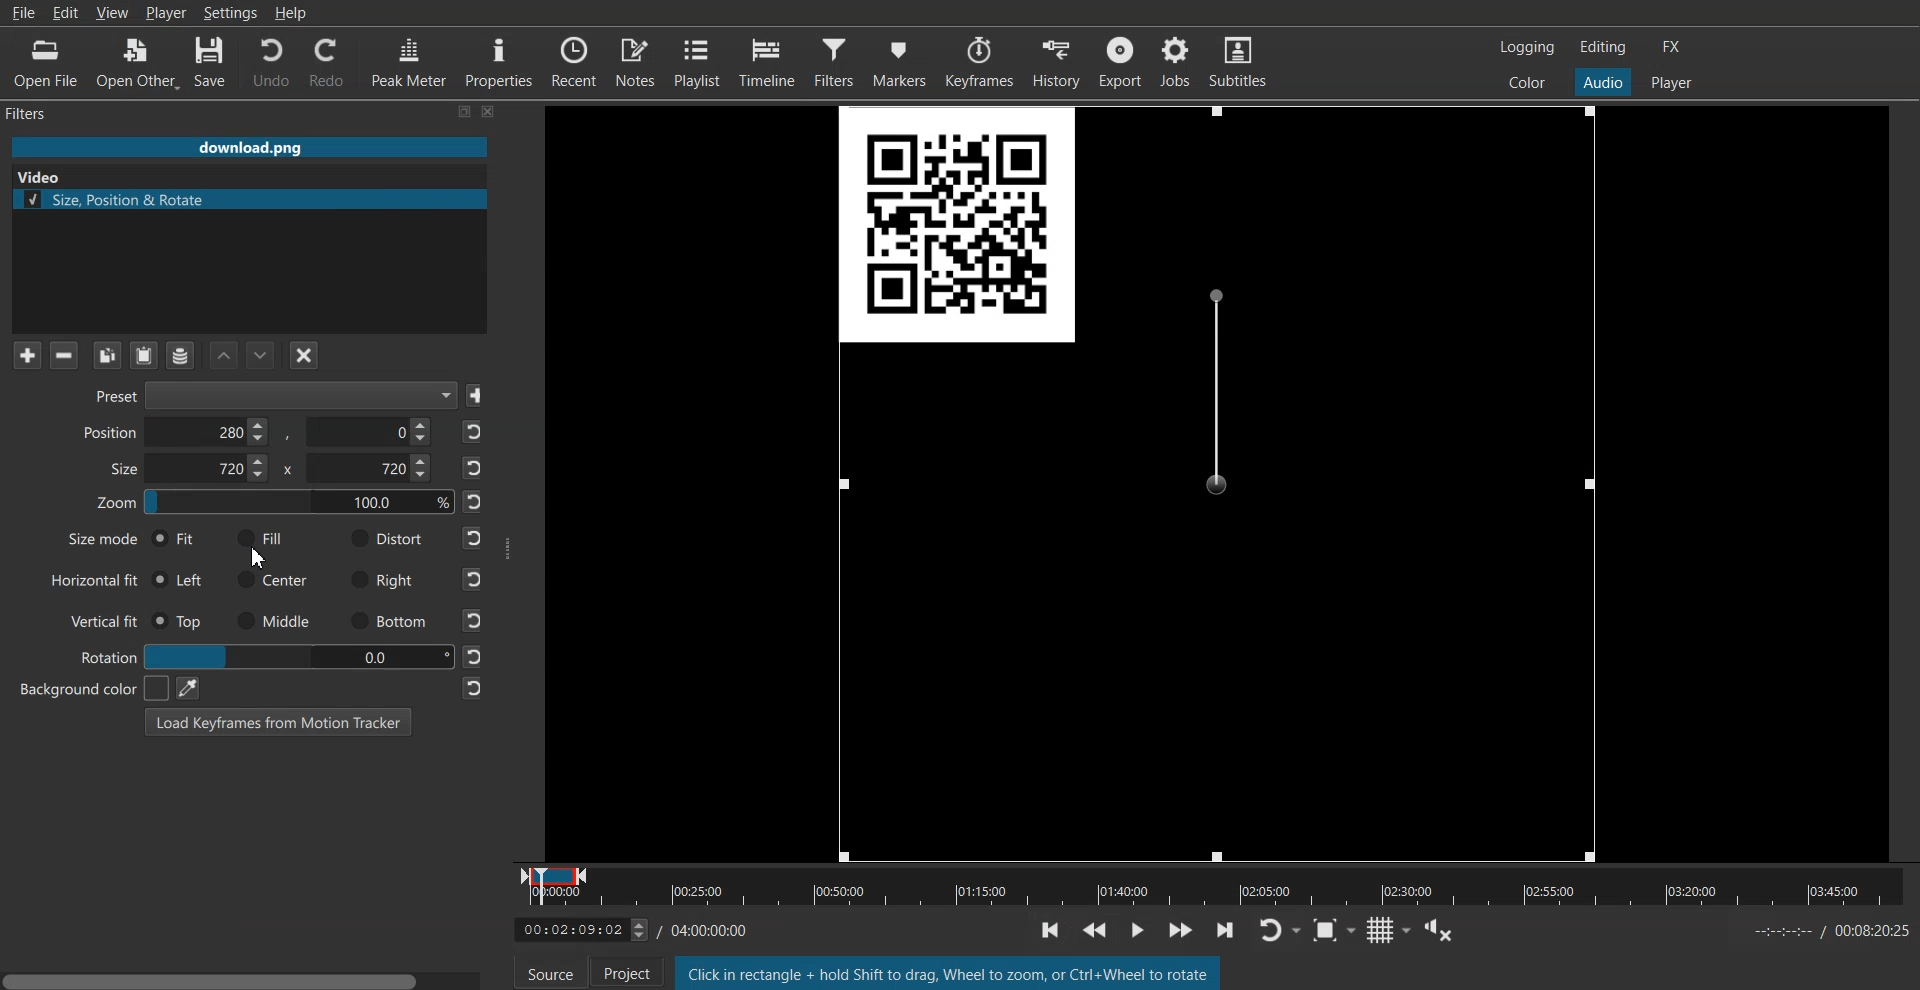 This screenshot has width=1920, height=990. I want to click on Switch to the logging layout, so click(1528, 48).